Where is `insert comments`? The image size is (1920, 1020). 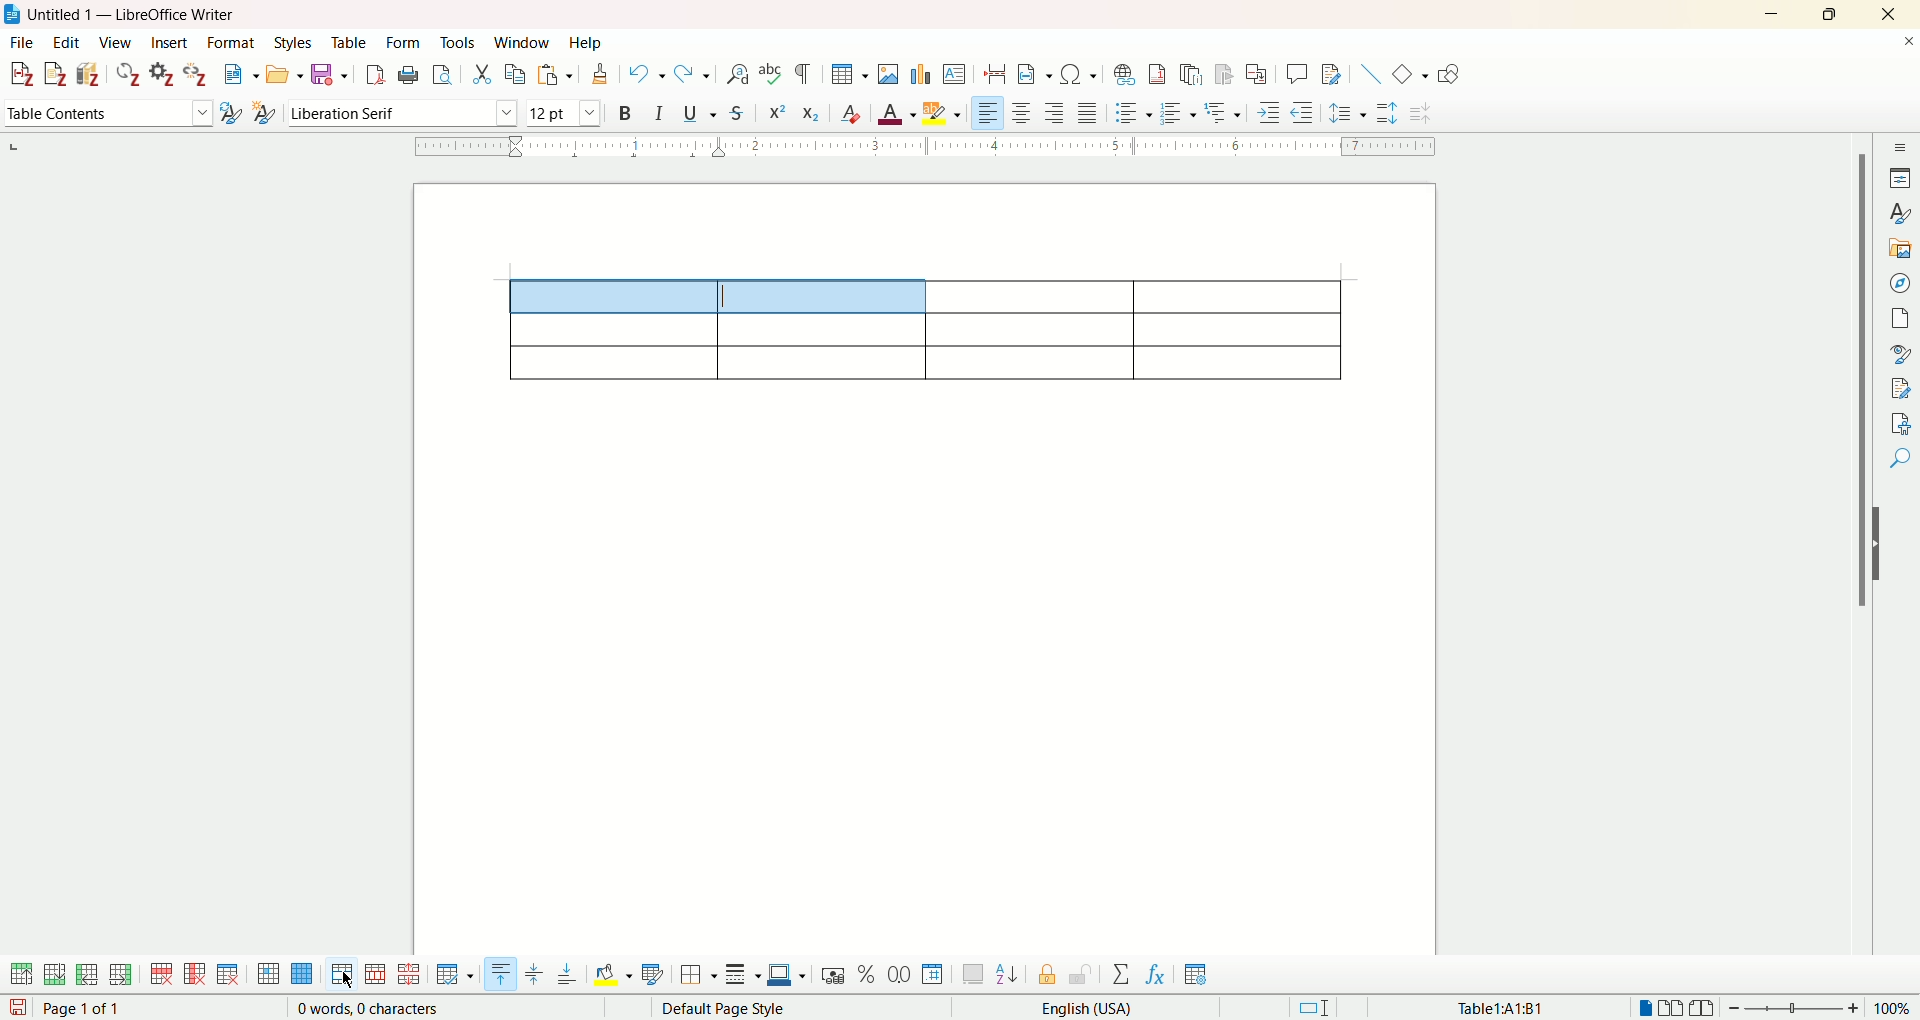 insert comments is located at coordinates (1300, 74).